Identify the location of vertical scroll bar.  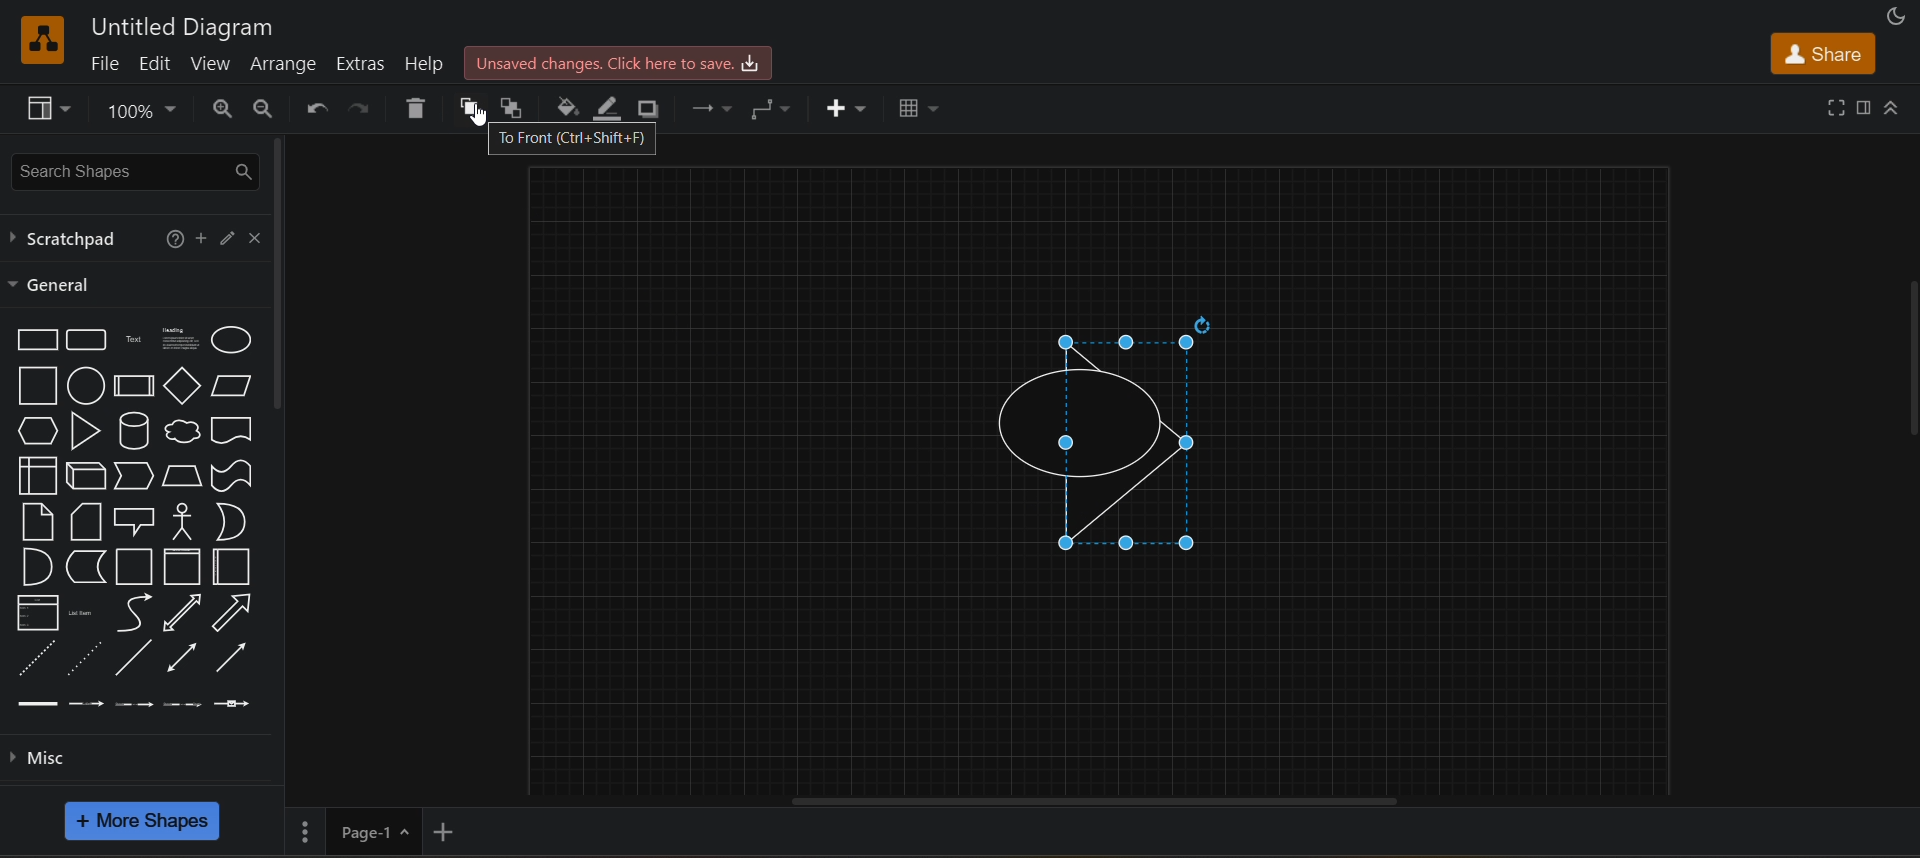
(279, 273).